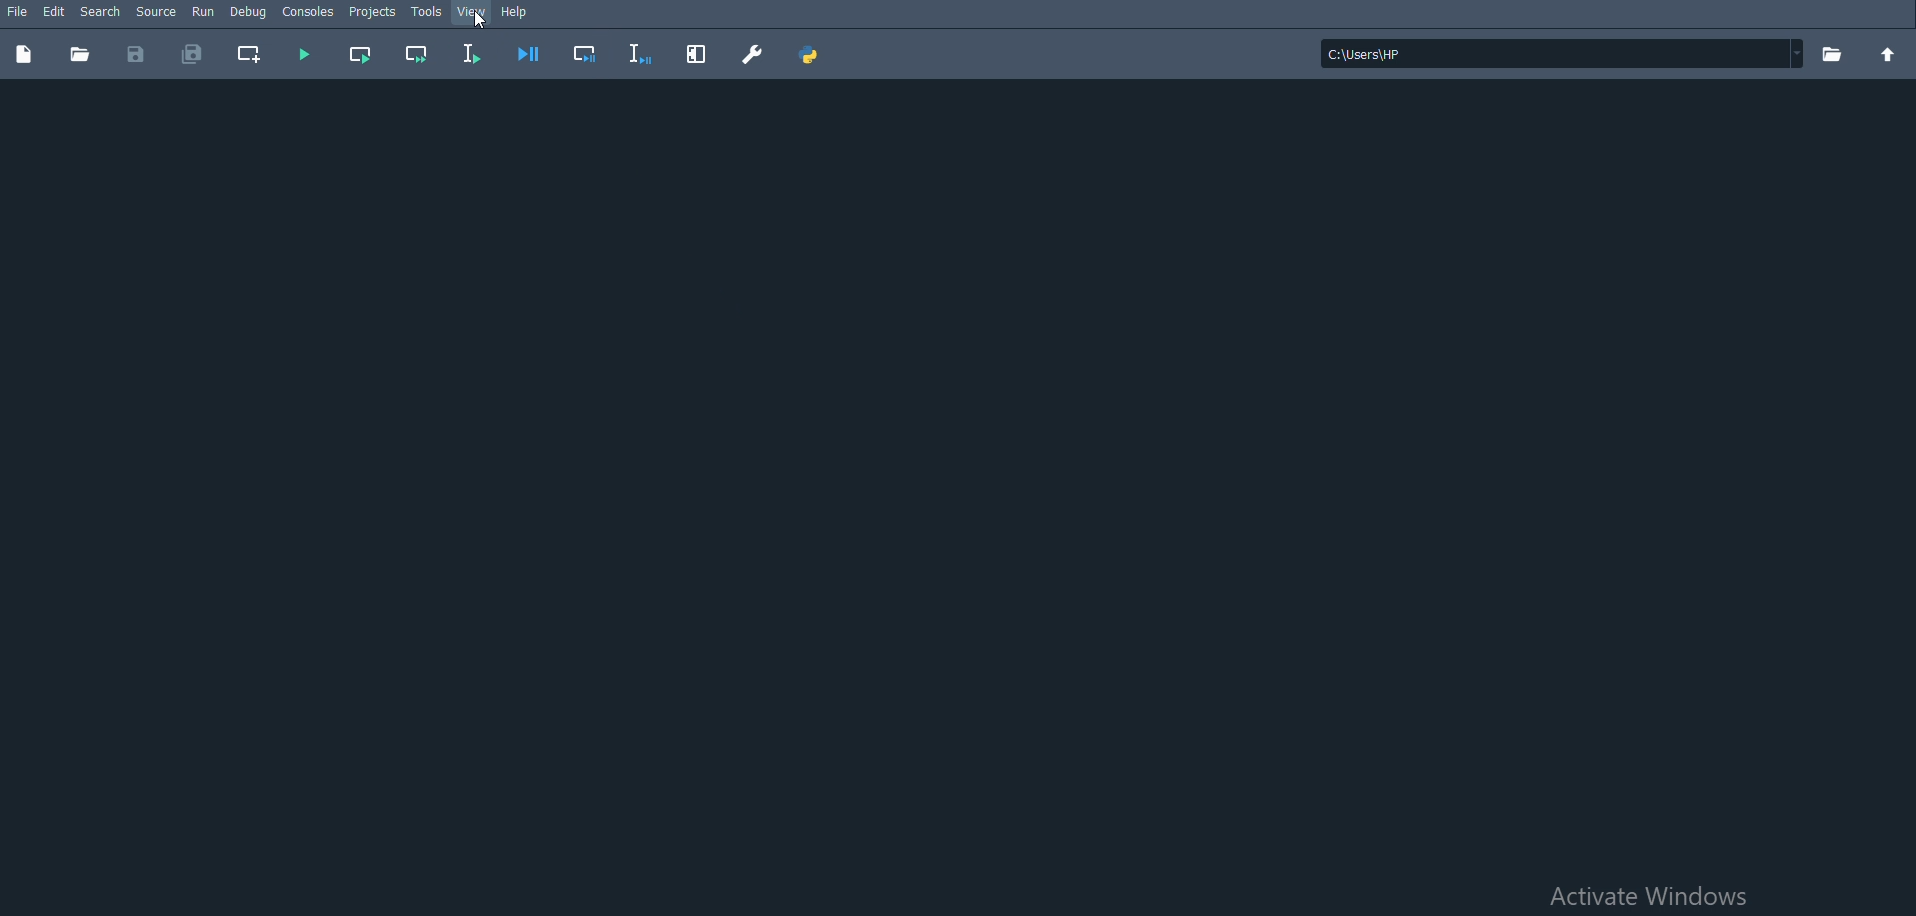 This screenshot has height=916, width=1916. Describe the element at coordinates (16, 10) in the screenshot. I see `File` at that location.